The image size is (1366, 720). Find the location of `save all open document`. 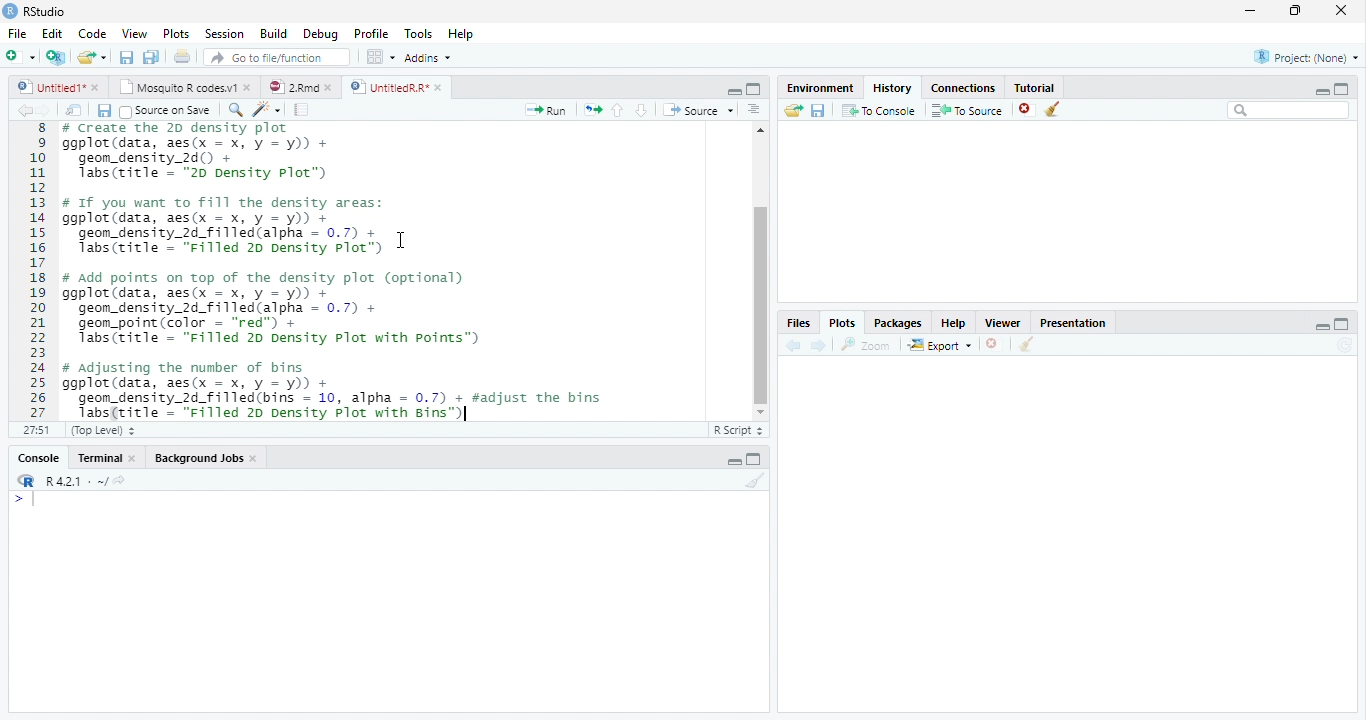

save all open document is located at coordinates (151, 56).